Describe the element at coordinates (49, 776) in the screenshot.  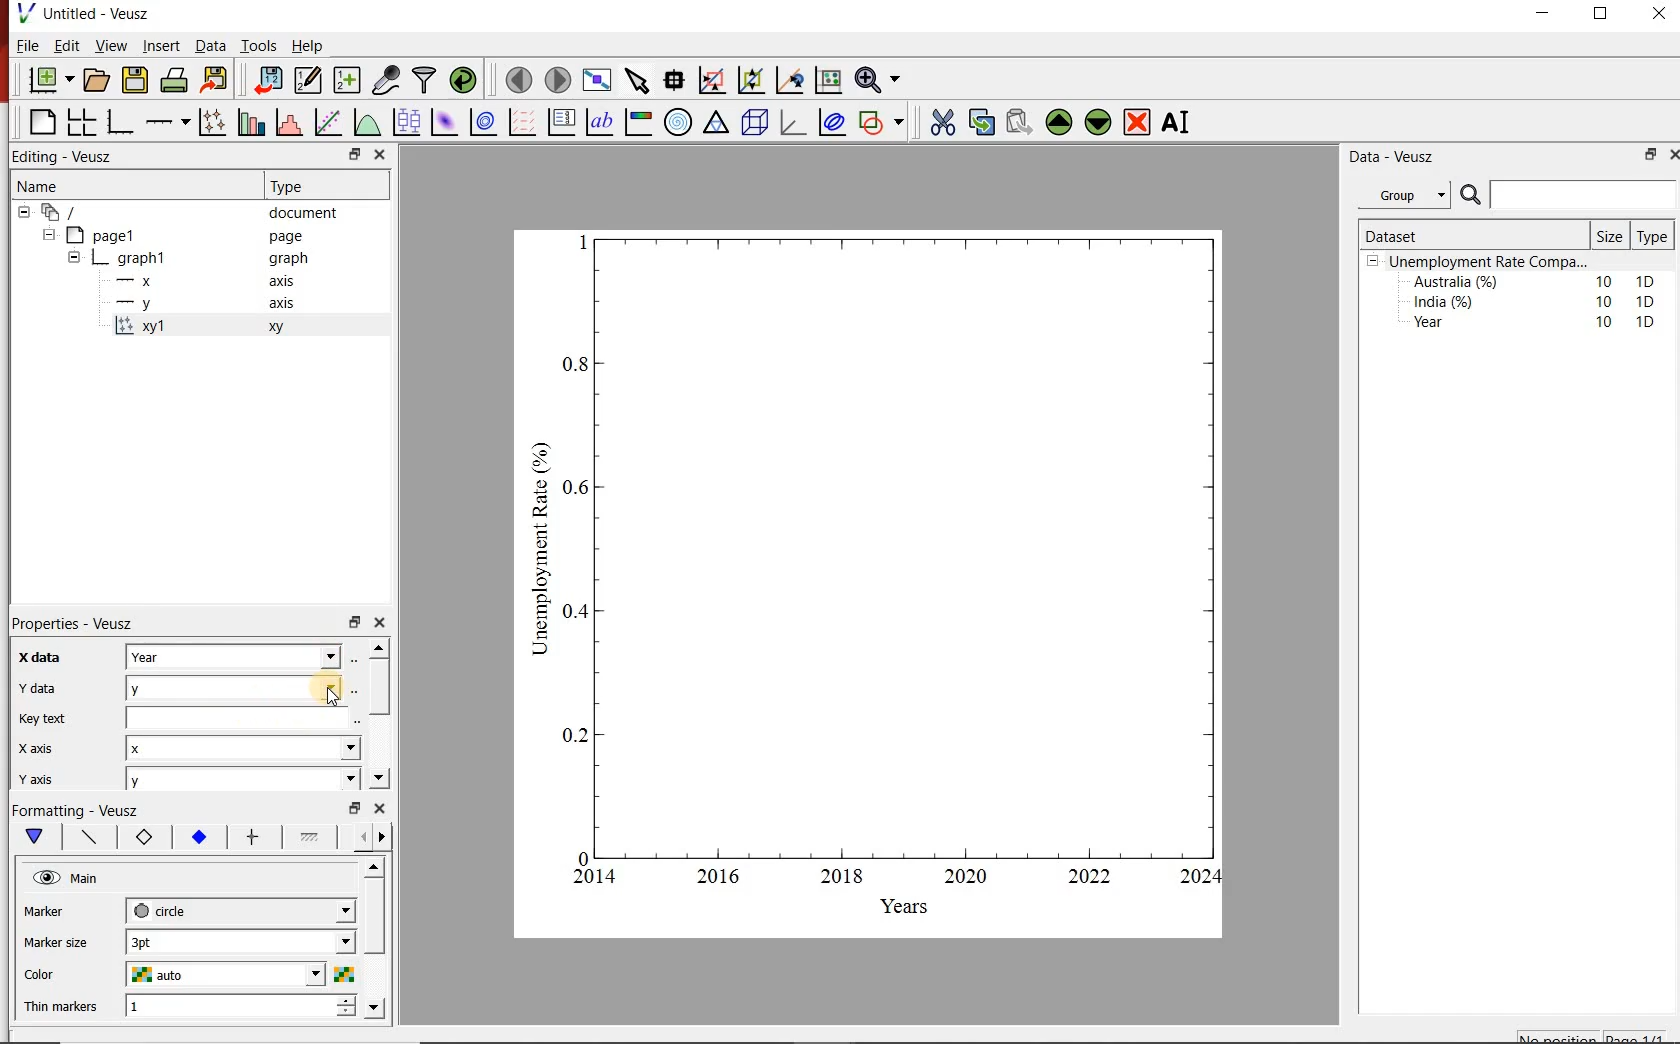
I see `y axis` at that location.